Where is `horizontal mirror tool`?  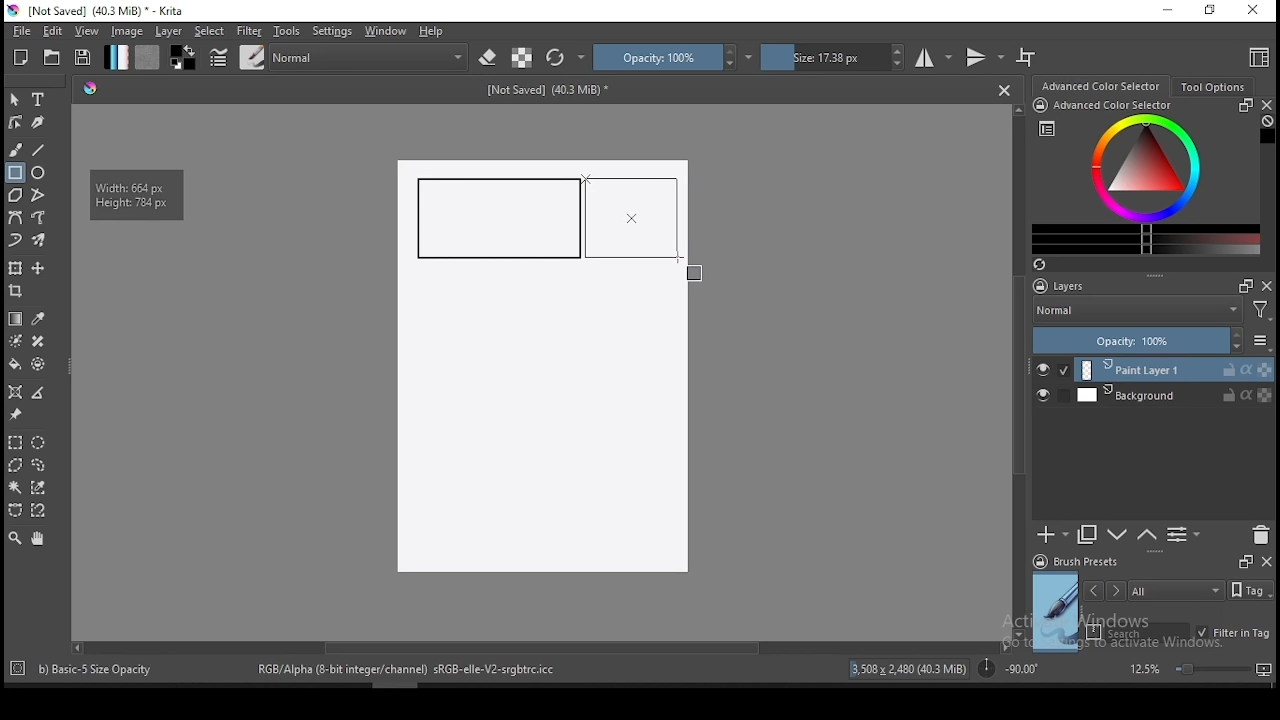 horizontal mirror tool is located at coordinates (934, 57).